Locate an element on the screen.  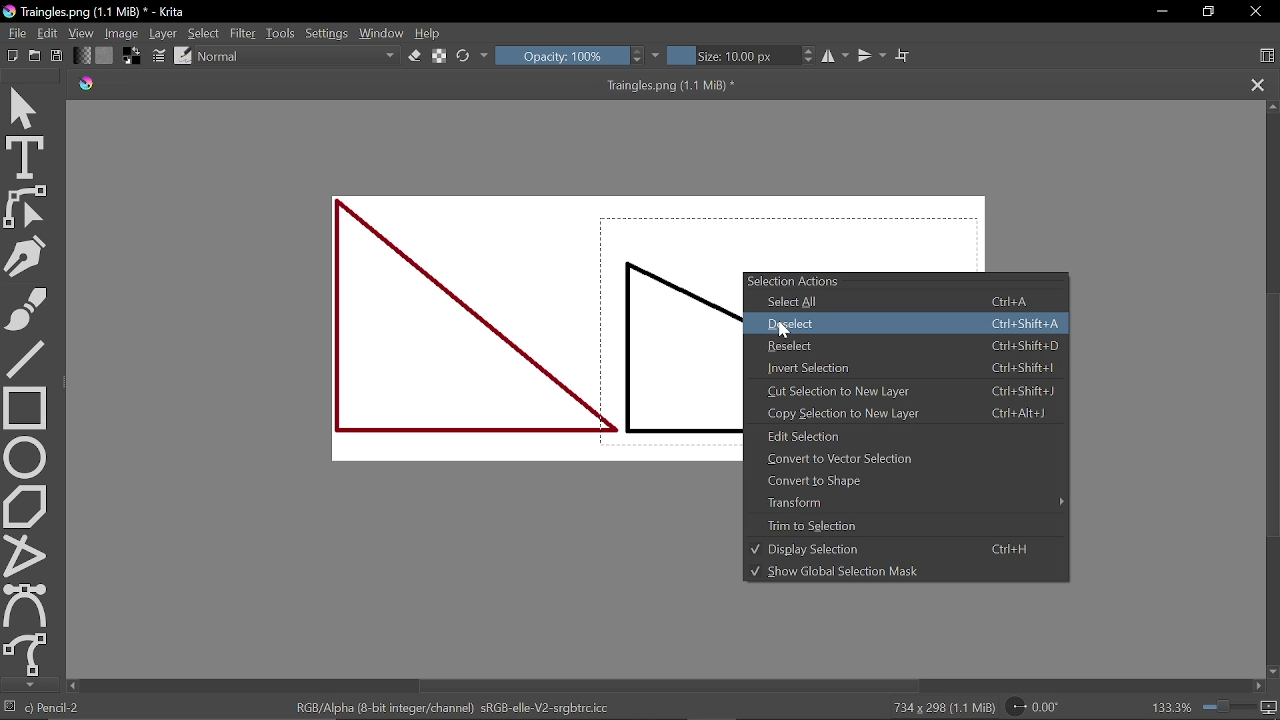
Layer is located at coordinates (163, 34).